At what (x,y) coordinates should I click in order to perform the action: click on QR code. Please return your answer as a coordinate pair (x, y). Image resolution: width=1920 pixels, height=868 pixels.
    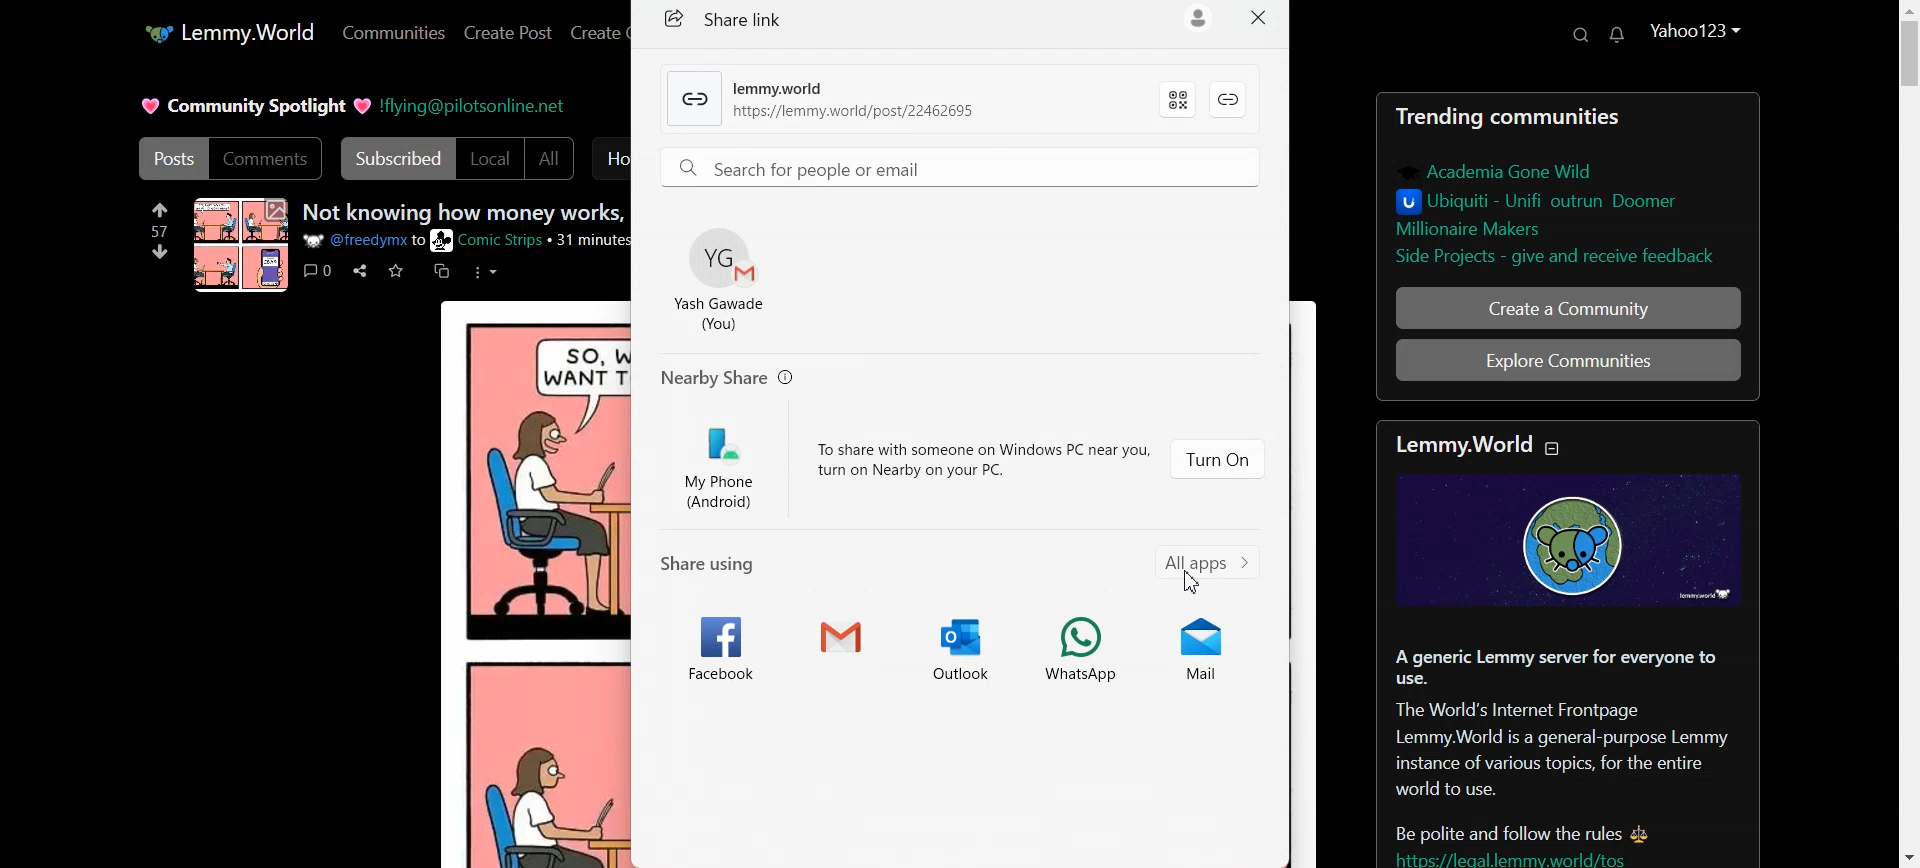
    Looking at the image, I should click on (1177, 100).